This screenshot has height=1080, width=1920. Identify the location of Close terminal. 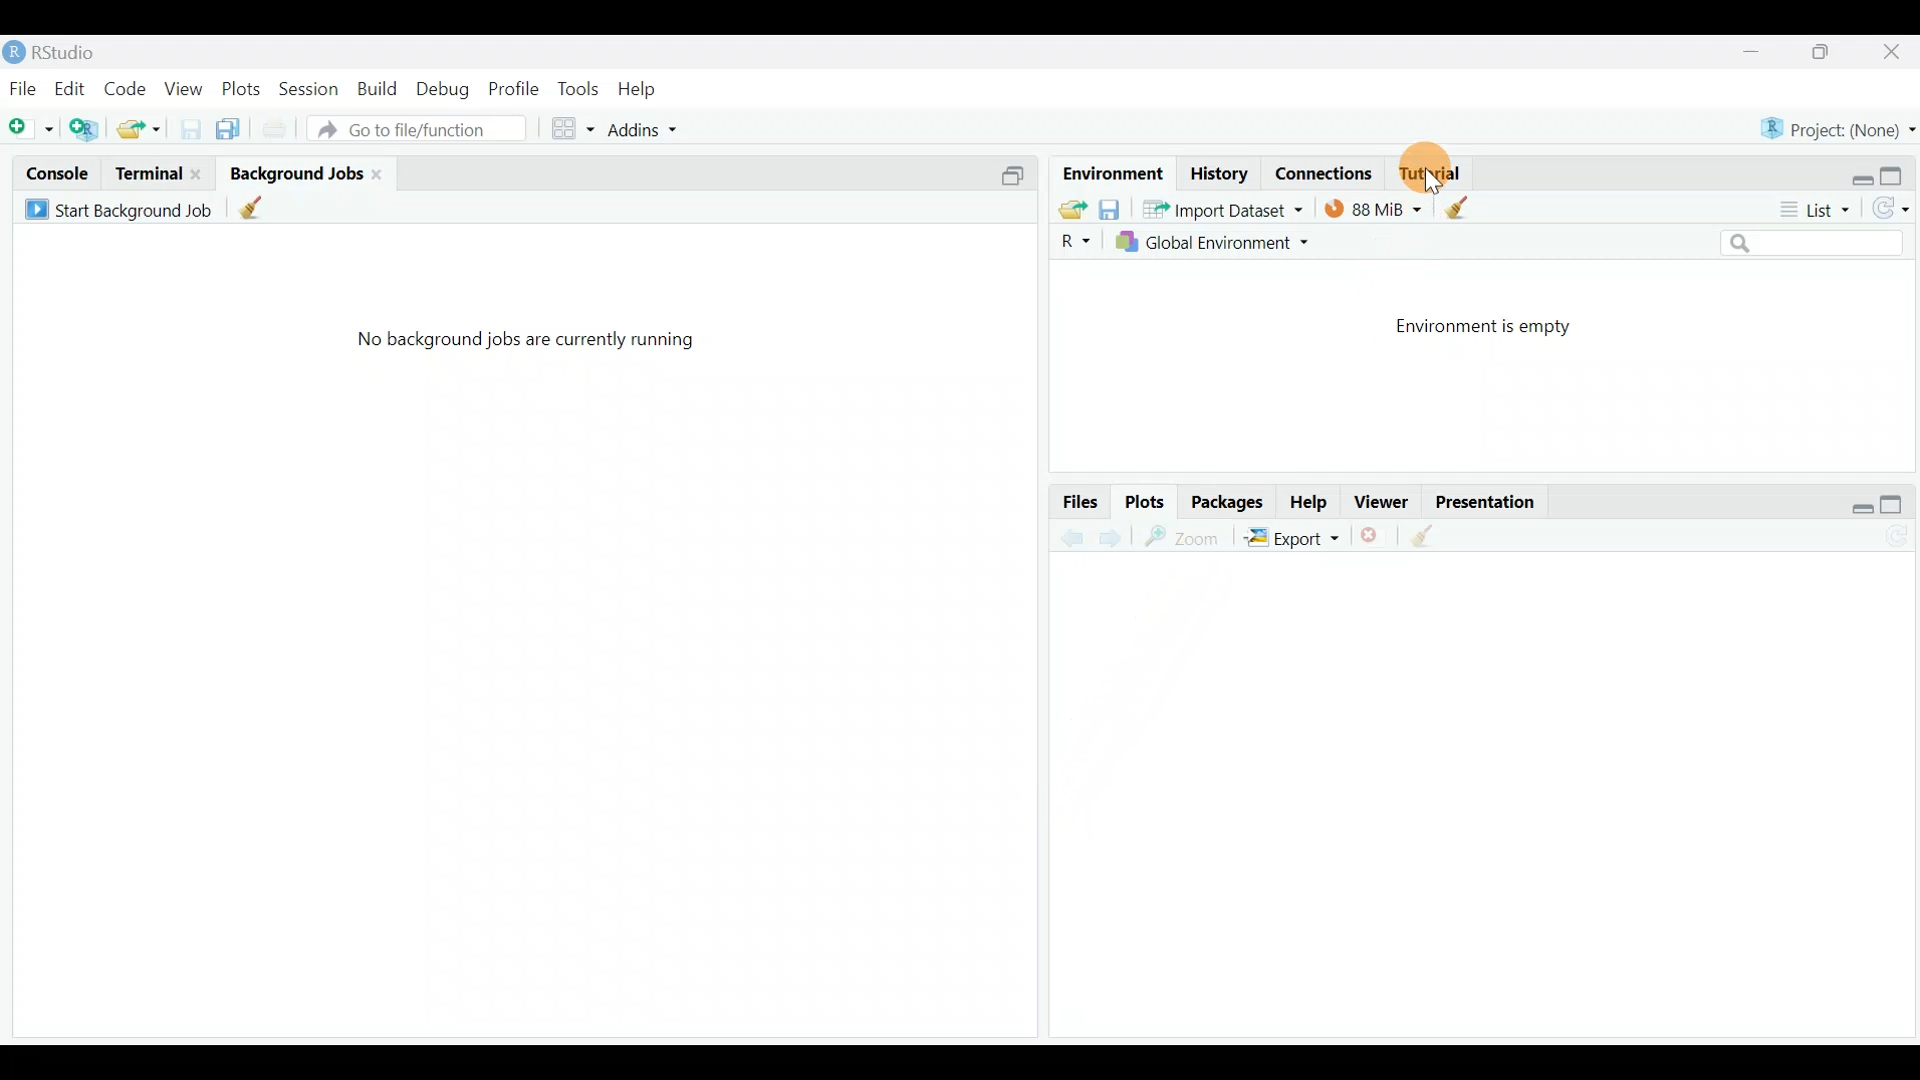
(197, 172).